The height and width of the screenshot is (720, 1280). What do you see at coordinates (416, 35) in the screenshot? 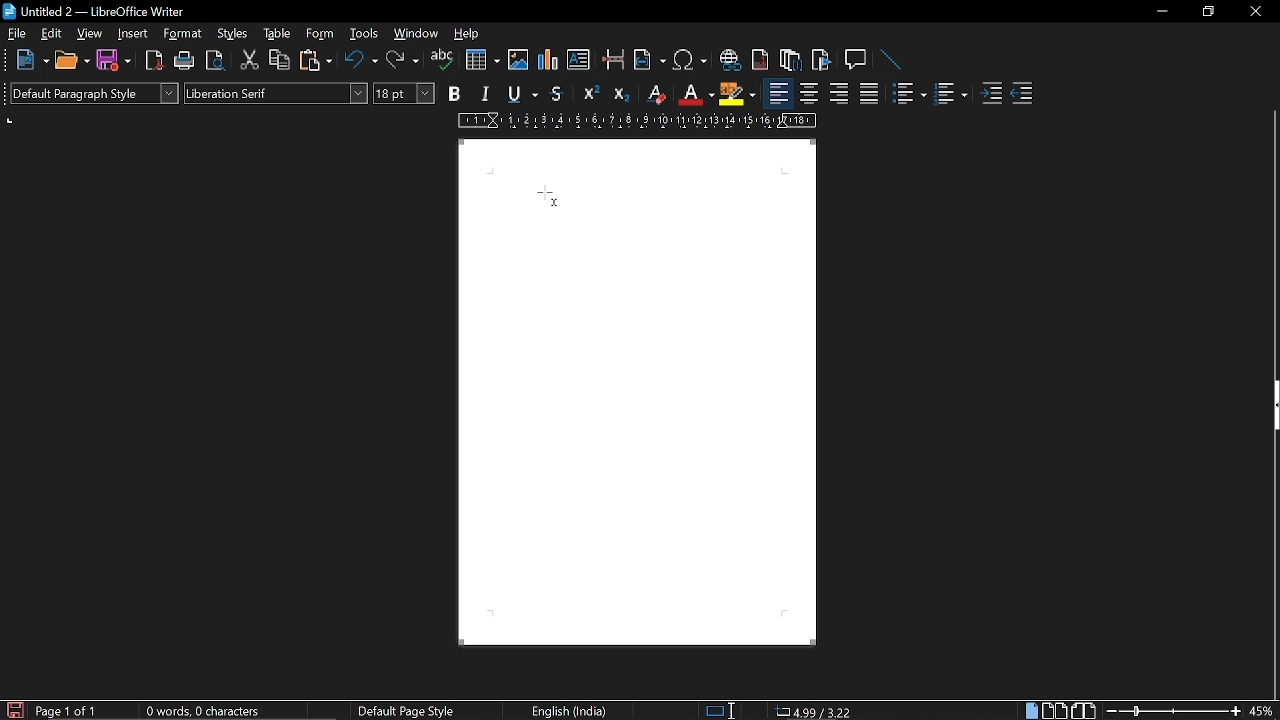
I see `windows` at bounding box center [416, 35].